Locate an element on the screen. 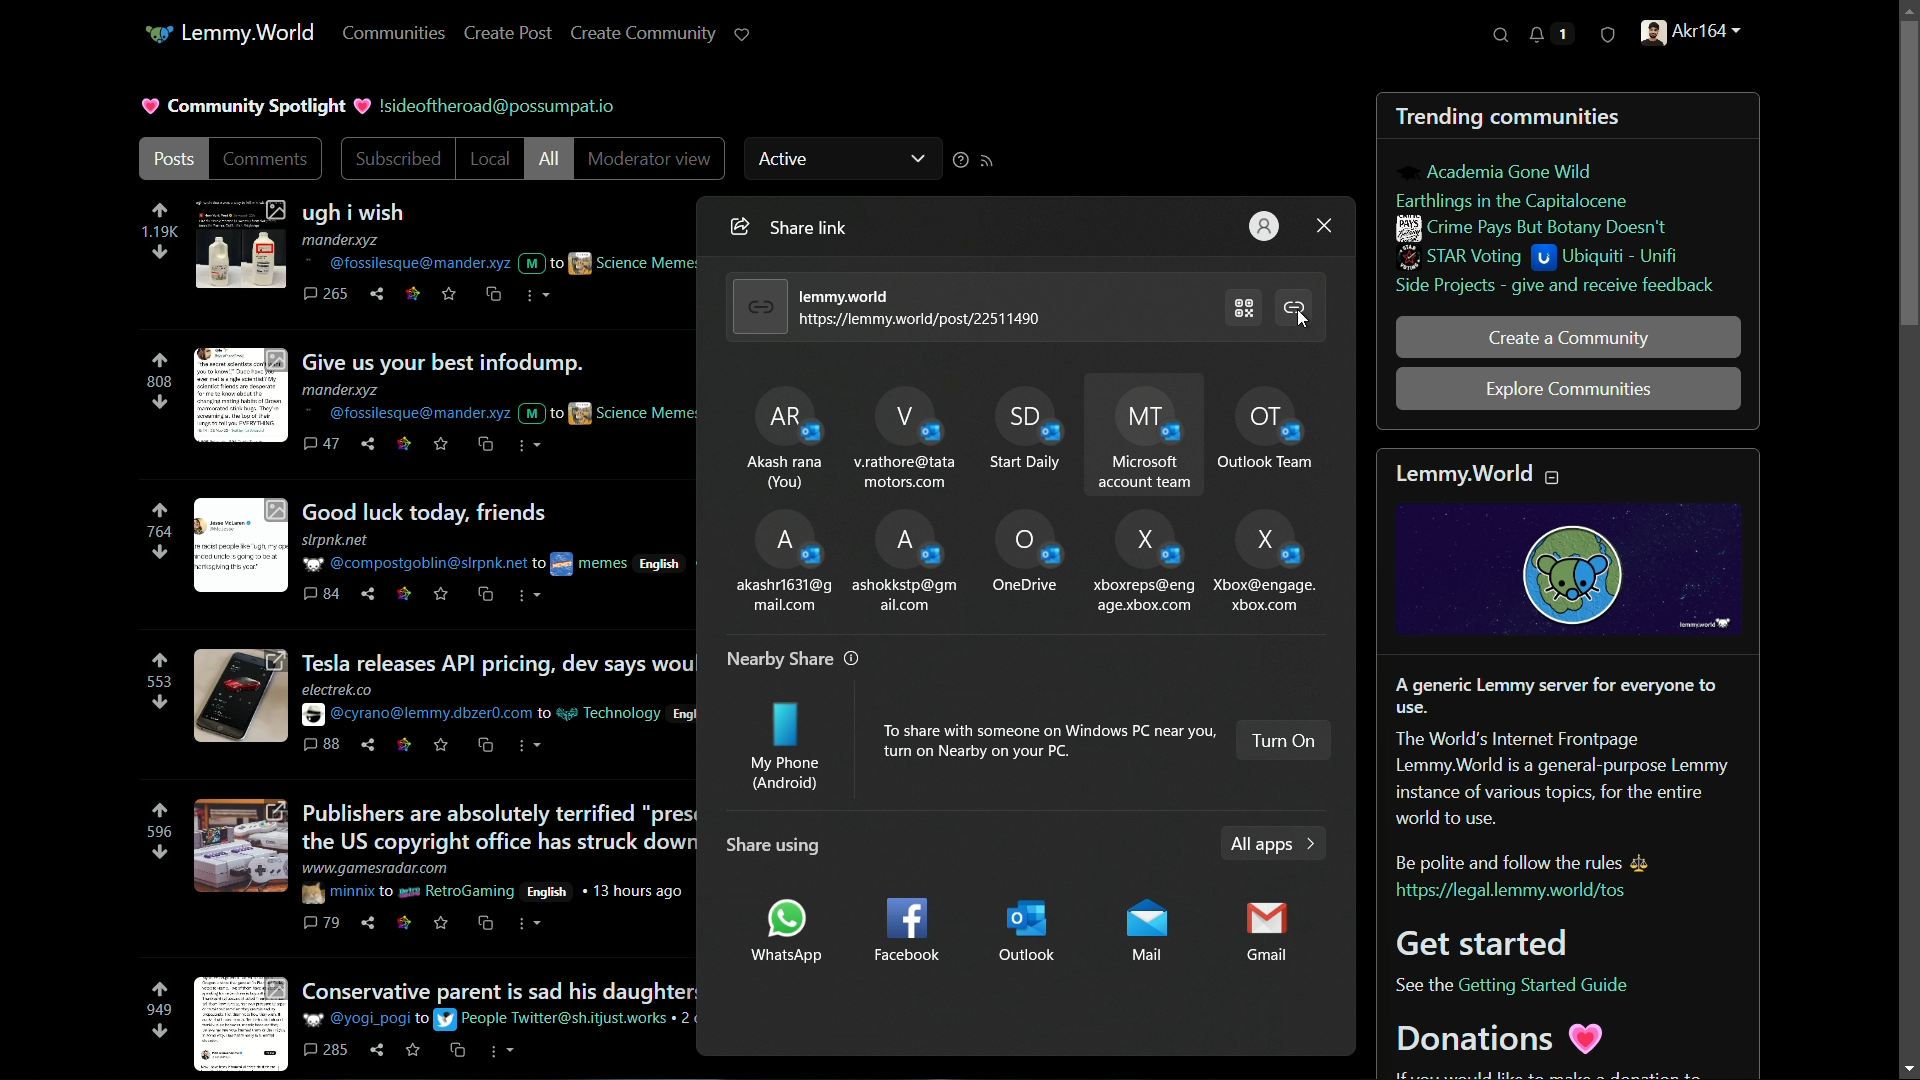  good luck today, friends is located at coordinates (431, 512).